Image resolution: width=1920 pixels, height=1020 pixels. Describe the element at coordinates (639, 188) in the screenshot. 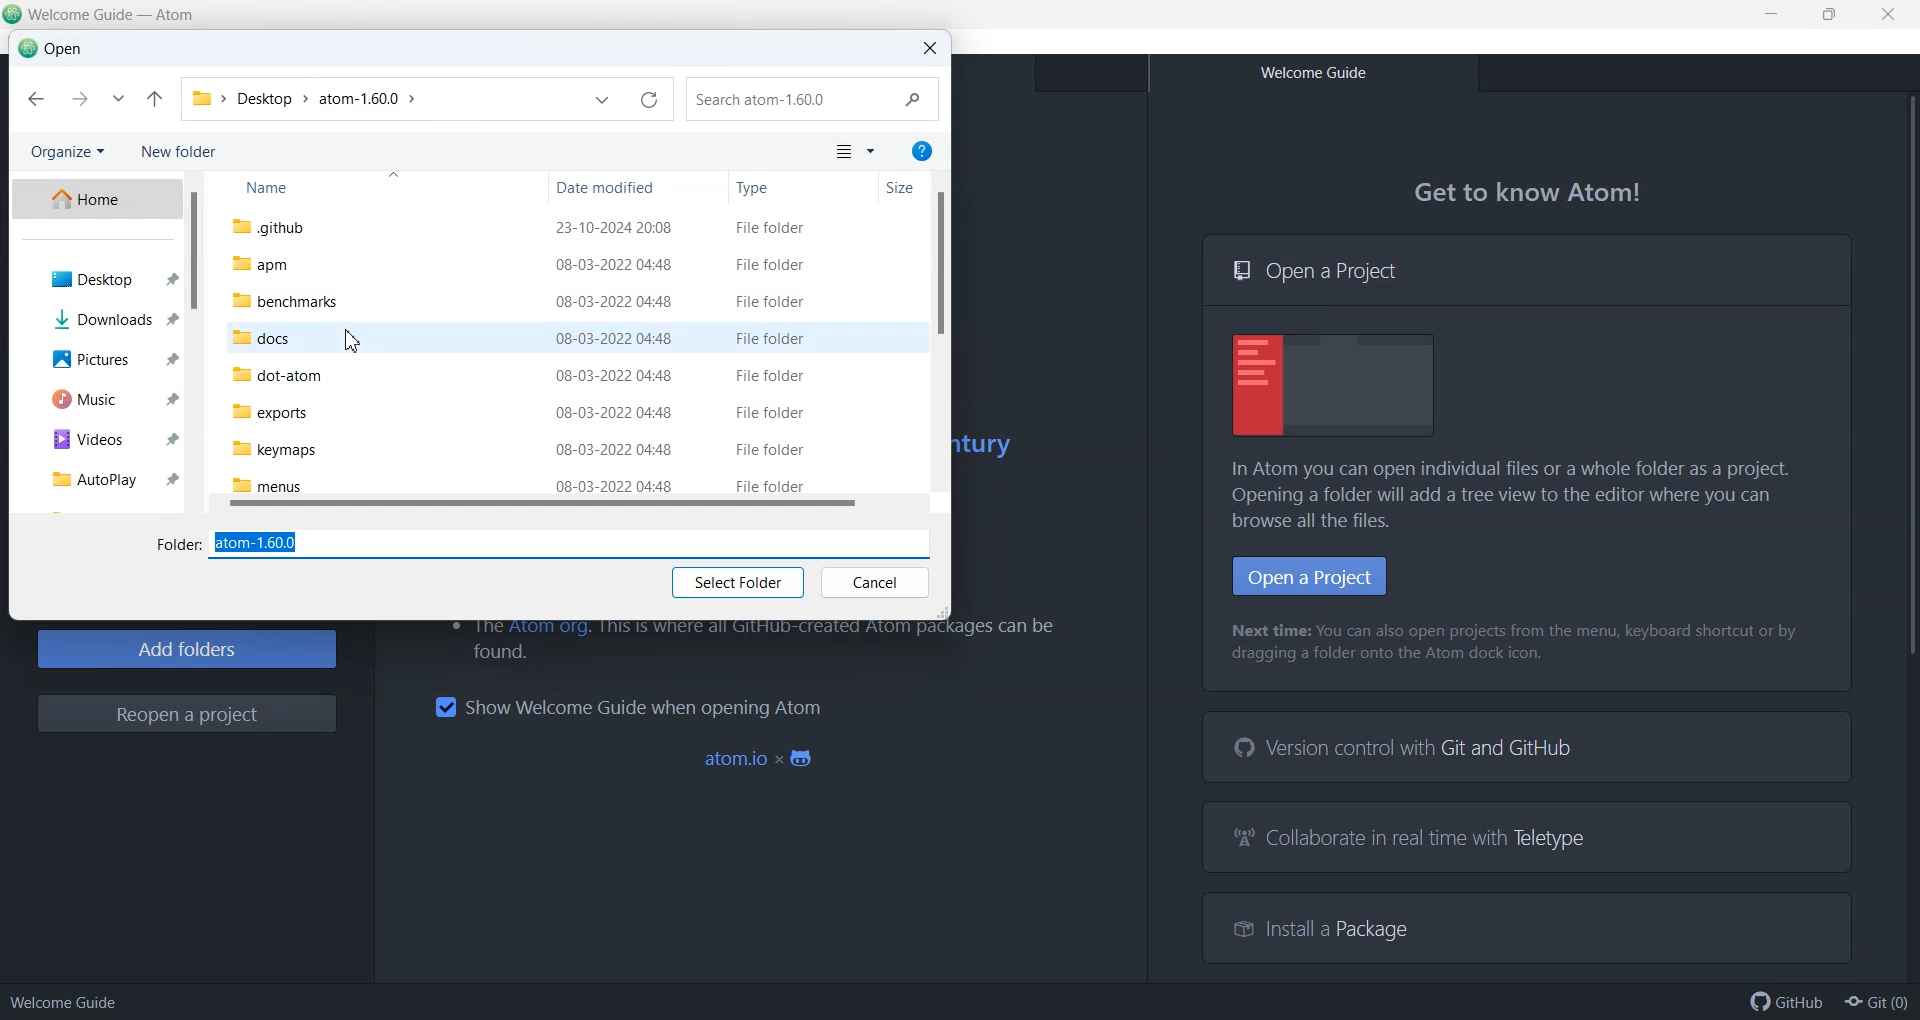

I see `Date modified` at that location.